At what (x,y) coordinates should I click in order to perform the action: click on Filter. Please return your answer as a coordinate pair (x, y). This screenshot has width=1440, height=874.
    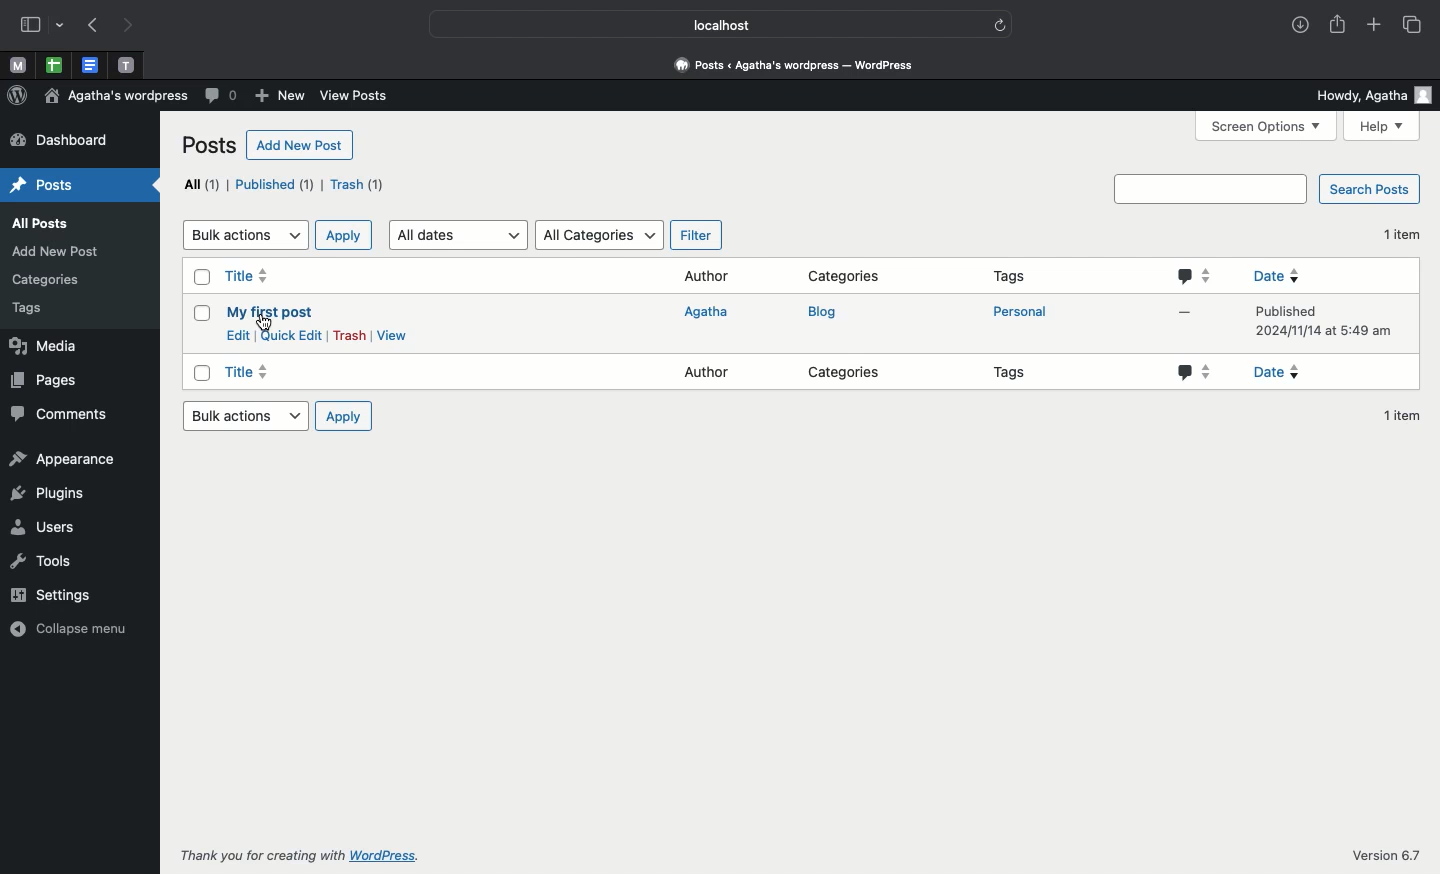
    Looking at the image, I should click on (692, 236).